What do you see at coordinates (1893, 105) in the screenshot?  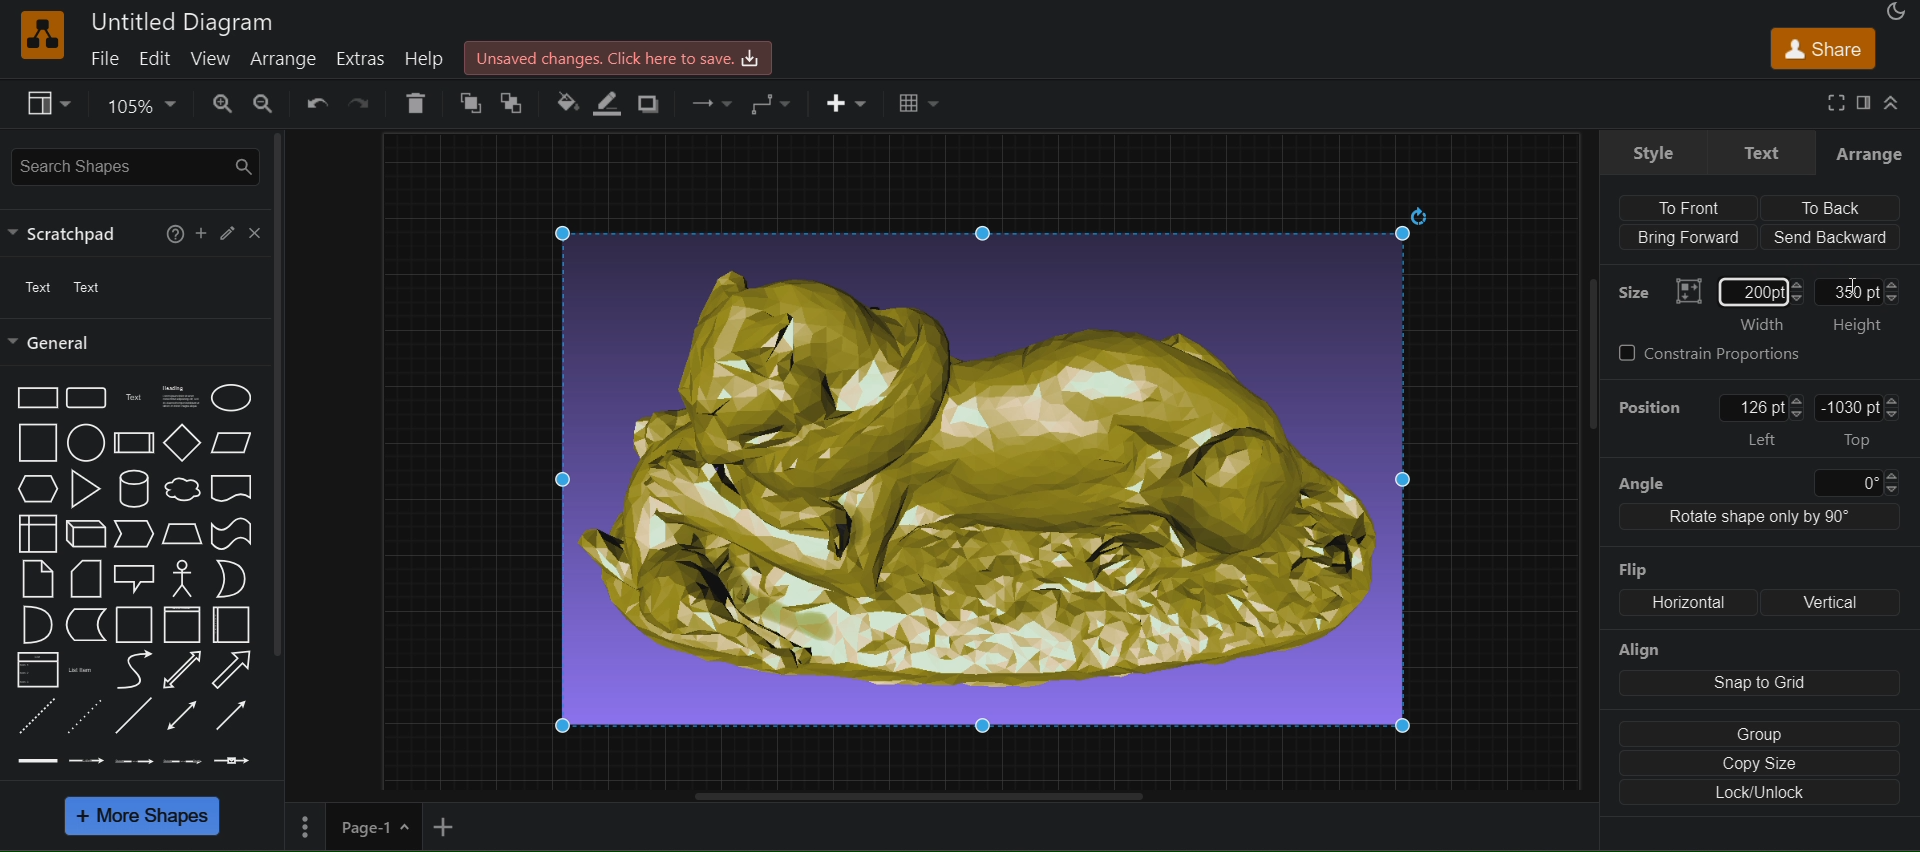 I see `Collapse/ Expand` at bounding box center [1893, 105].